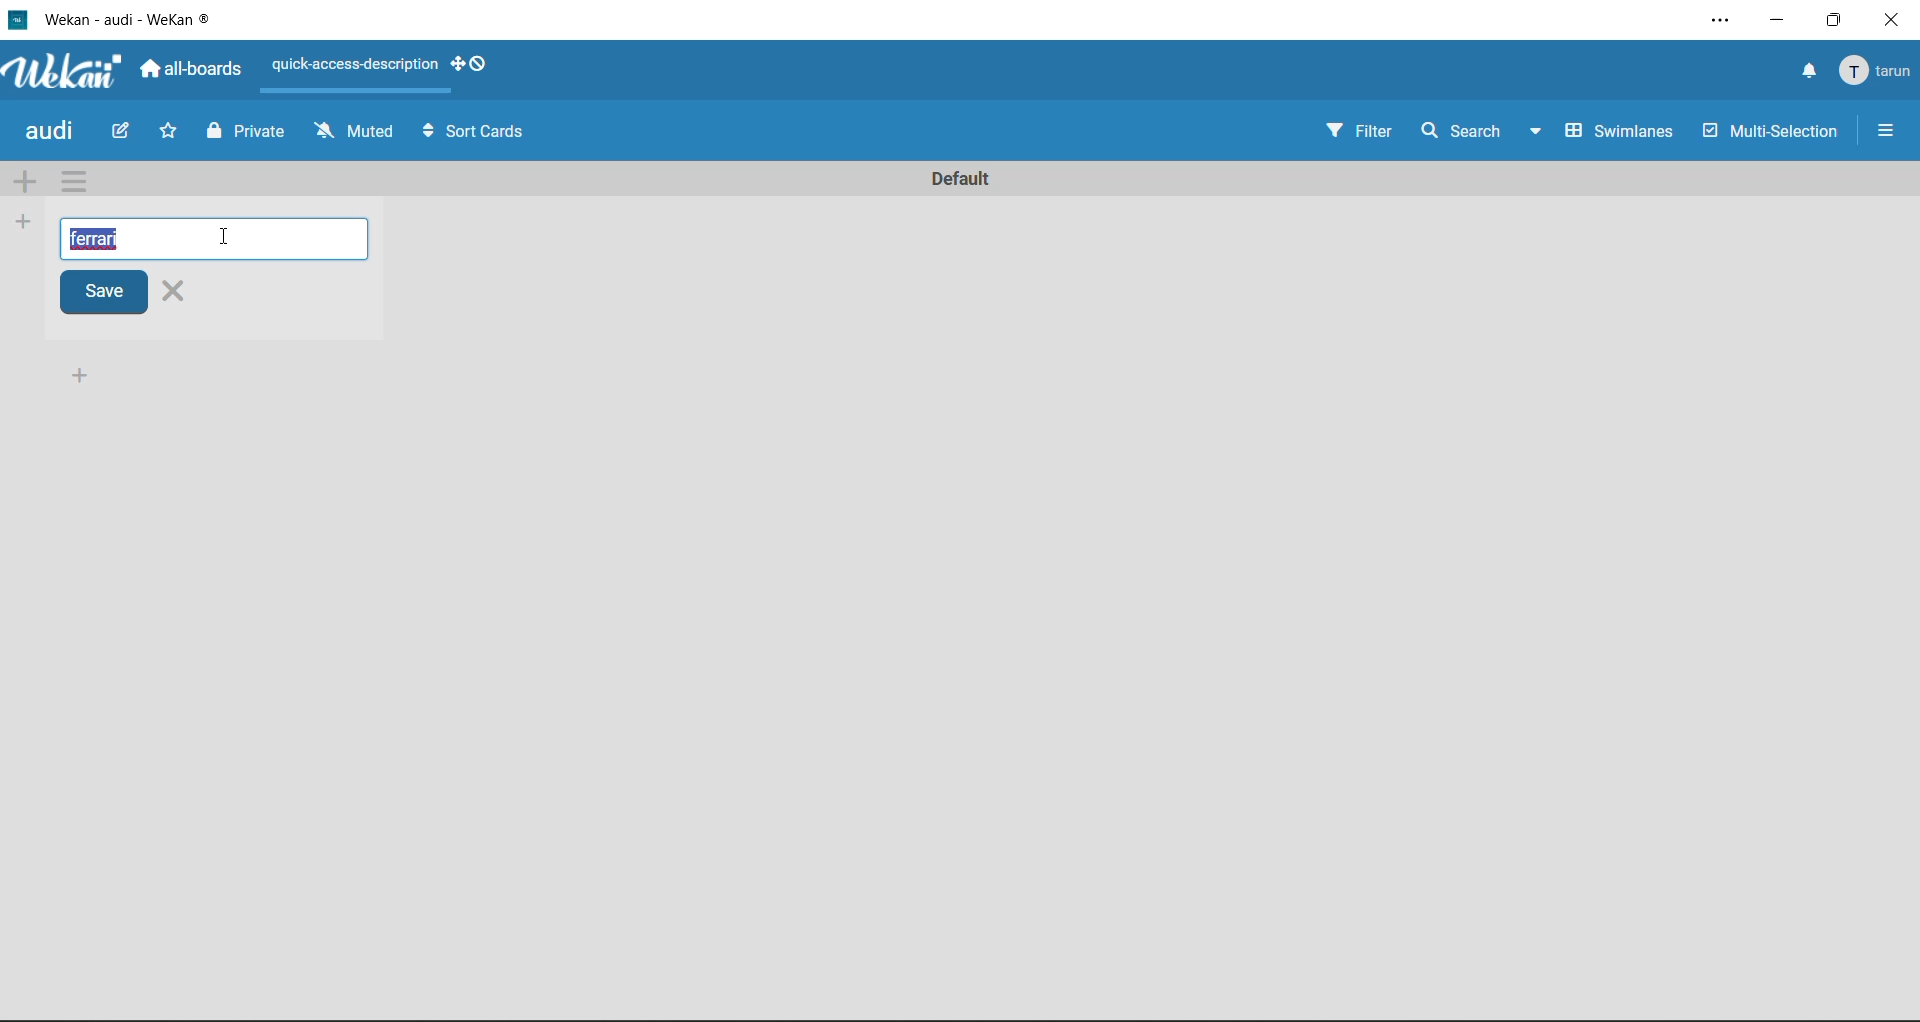 This screenshot has height=1022, width=1920. What do you see at coordinates (491, 135) in the screenshot?
I see `$ Sort Cards` at bounding box center [491, 135].